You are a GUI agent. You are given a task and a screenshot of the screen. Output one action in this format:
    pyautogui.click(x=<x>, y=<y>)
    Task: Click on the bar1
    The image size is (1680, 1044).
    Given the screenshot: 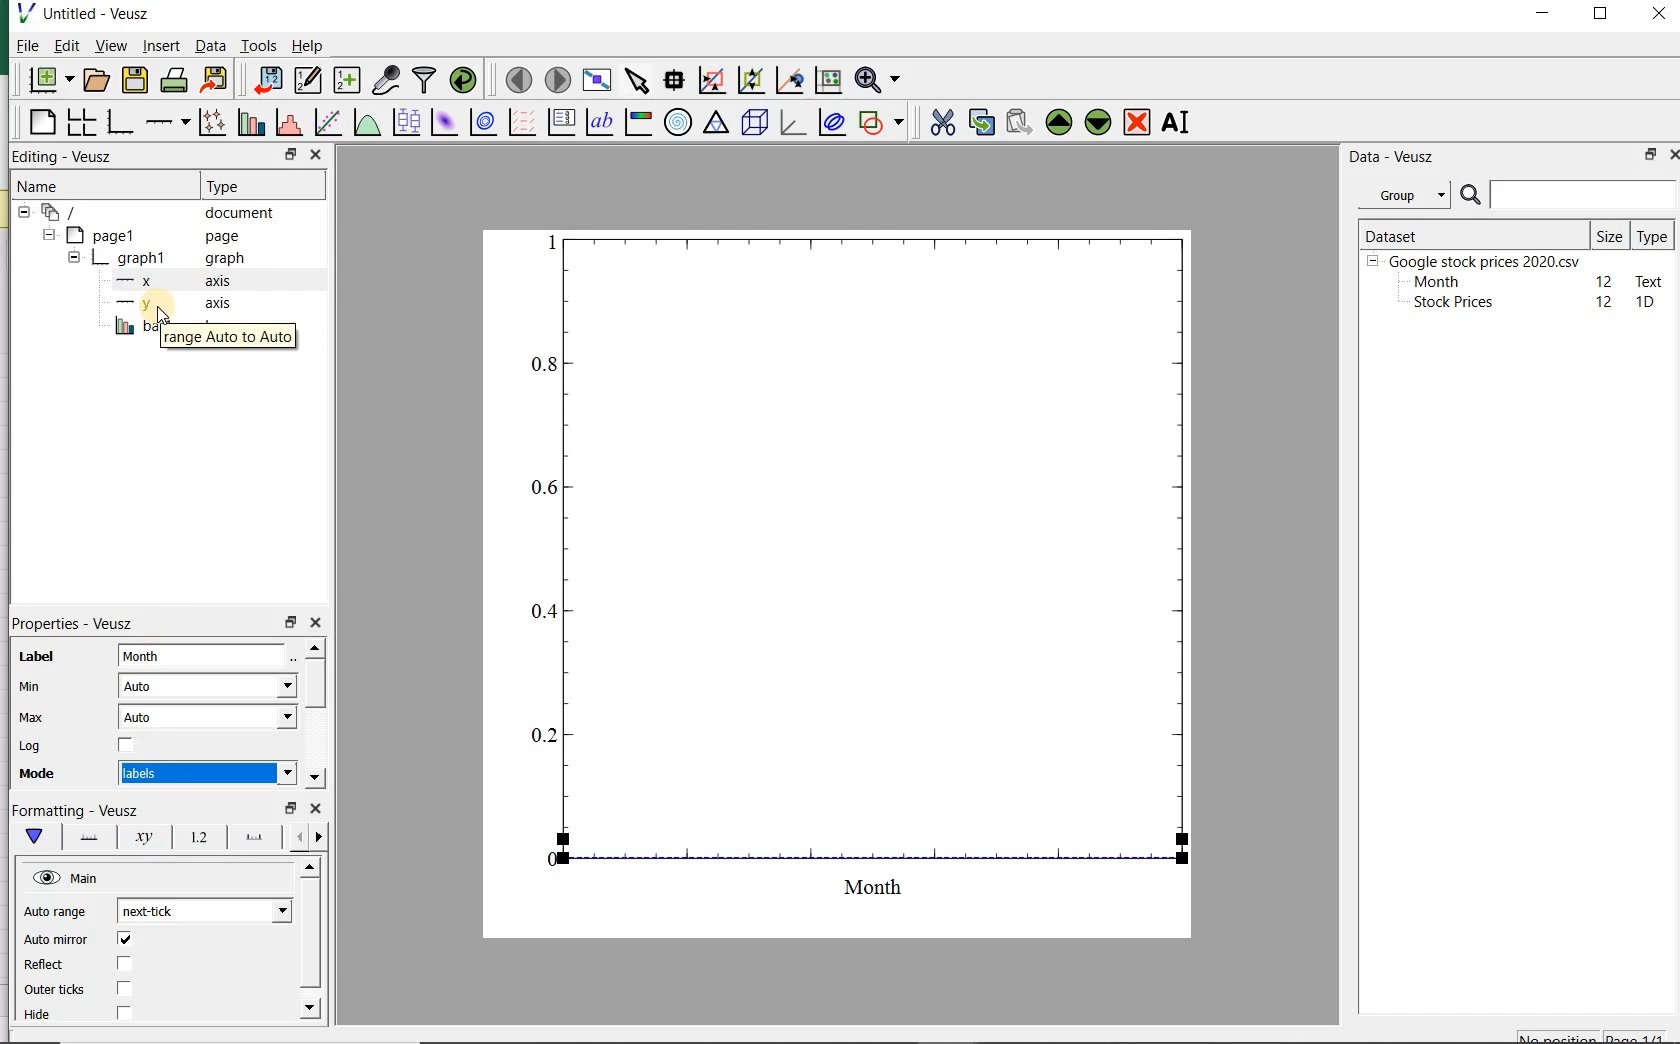 What is the action you would take?
    pyautogui.click(x=127, y=327)
    